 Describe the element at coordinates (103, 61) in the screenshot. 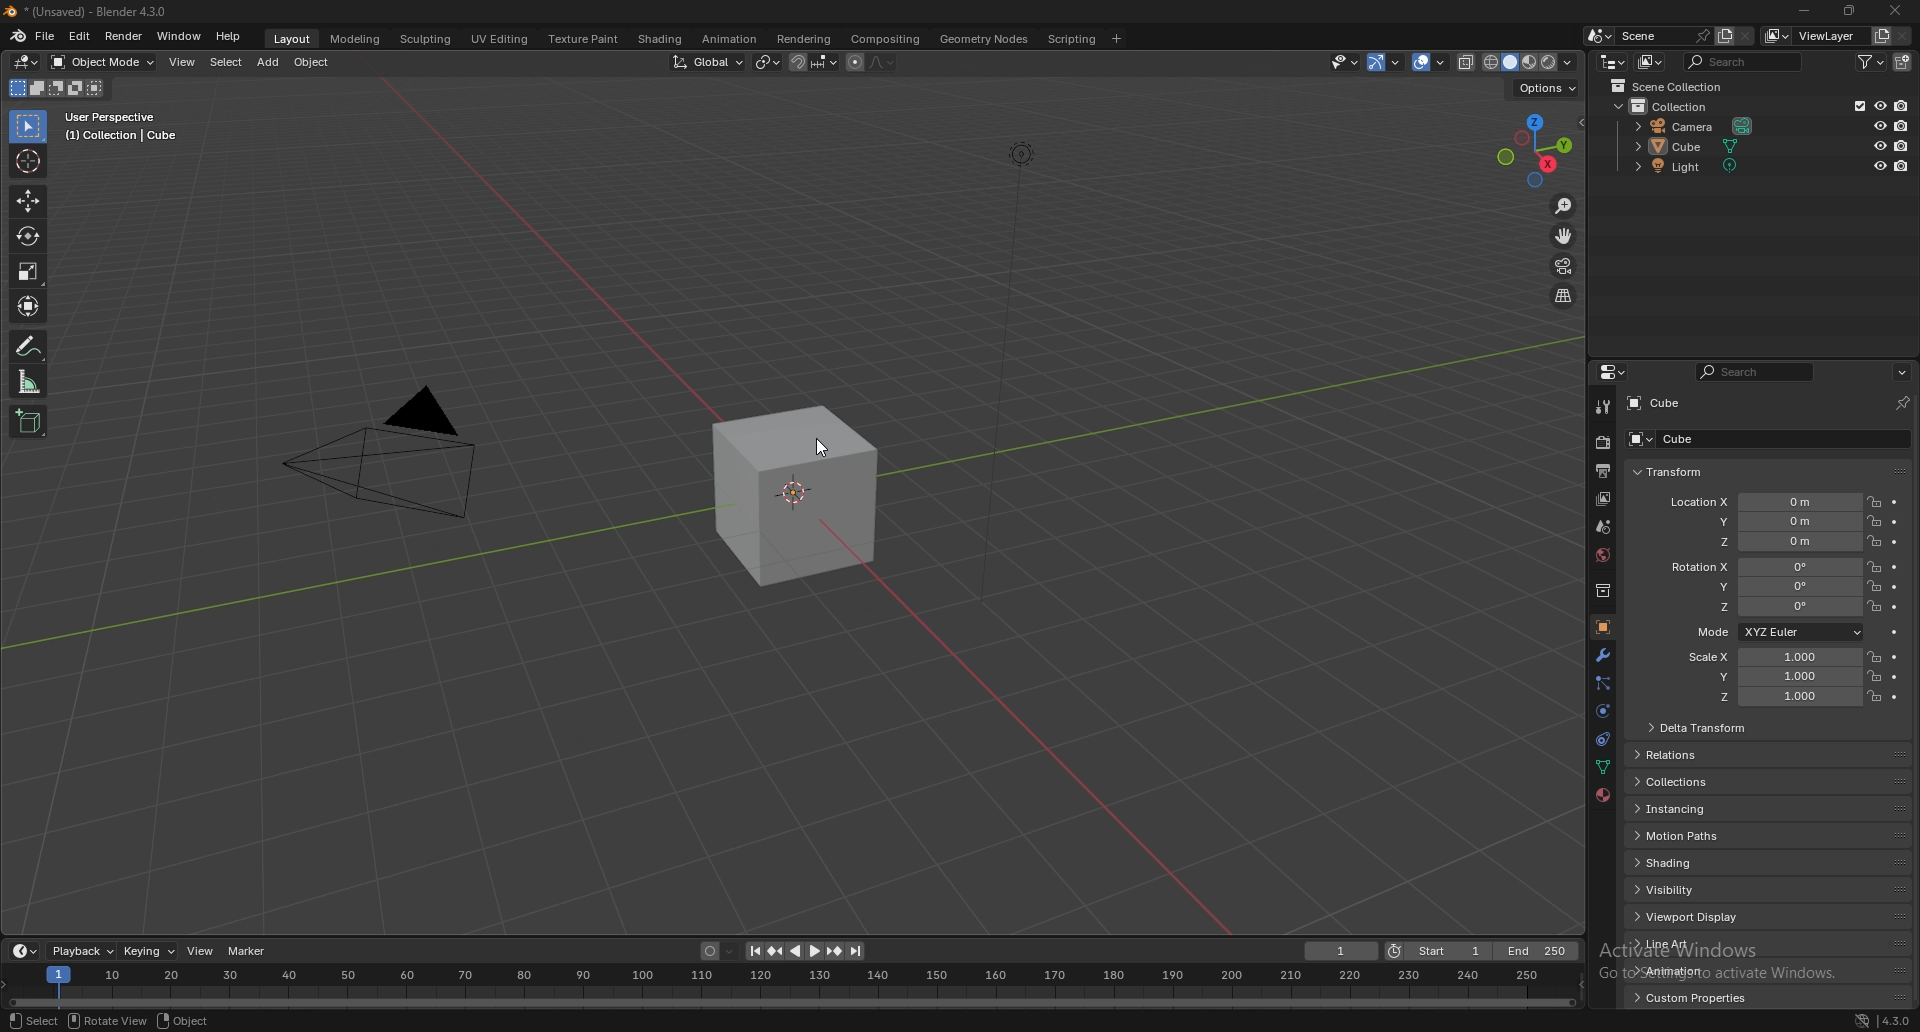

I see `object mode` at that location.